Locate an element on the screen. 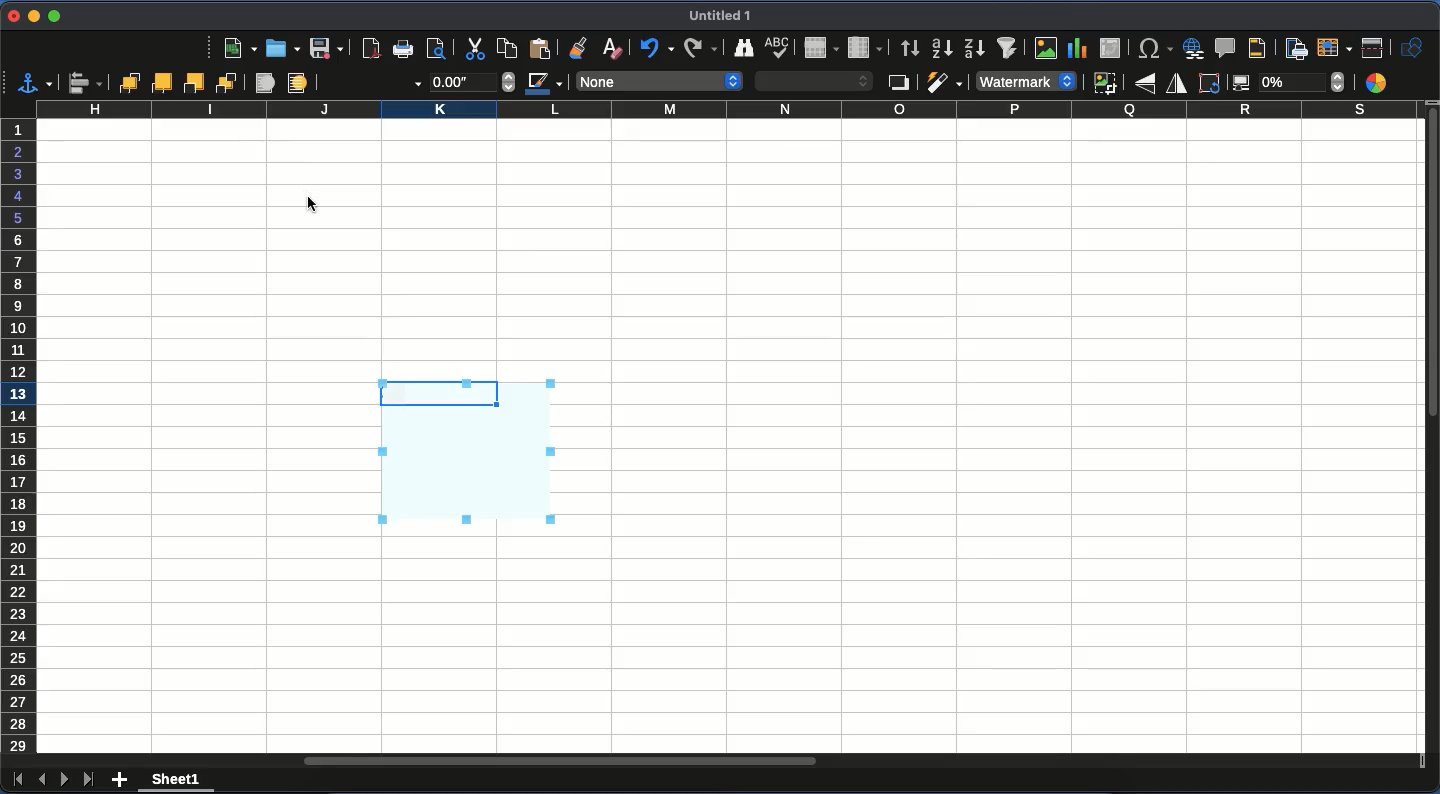 The height and width of the screenshot is (794, 1440). chart is located at coordinates (1081, 49).